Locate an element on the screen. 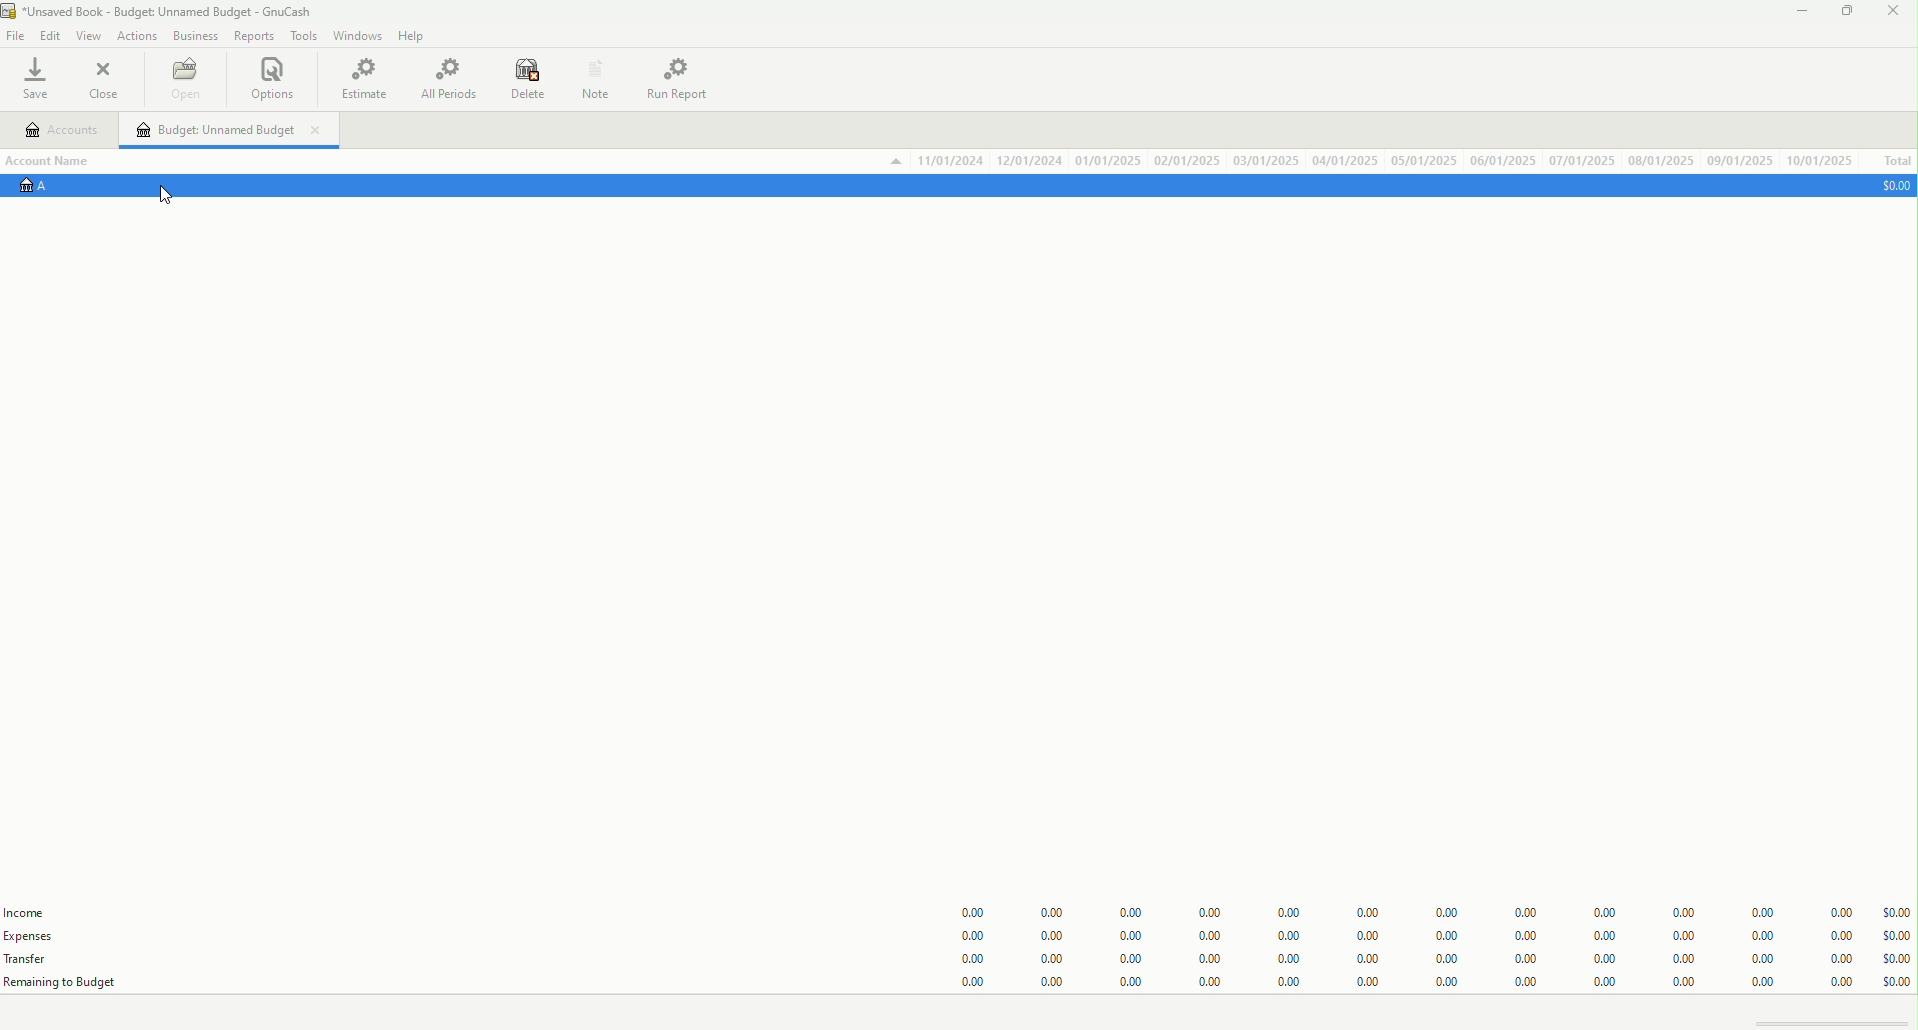 The width and height of the screenshot is (1918, 1030). Edit is located at coordinates (47, 33).